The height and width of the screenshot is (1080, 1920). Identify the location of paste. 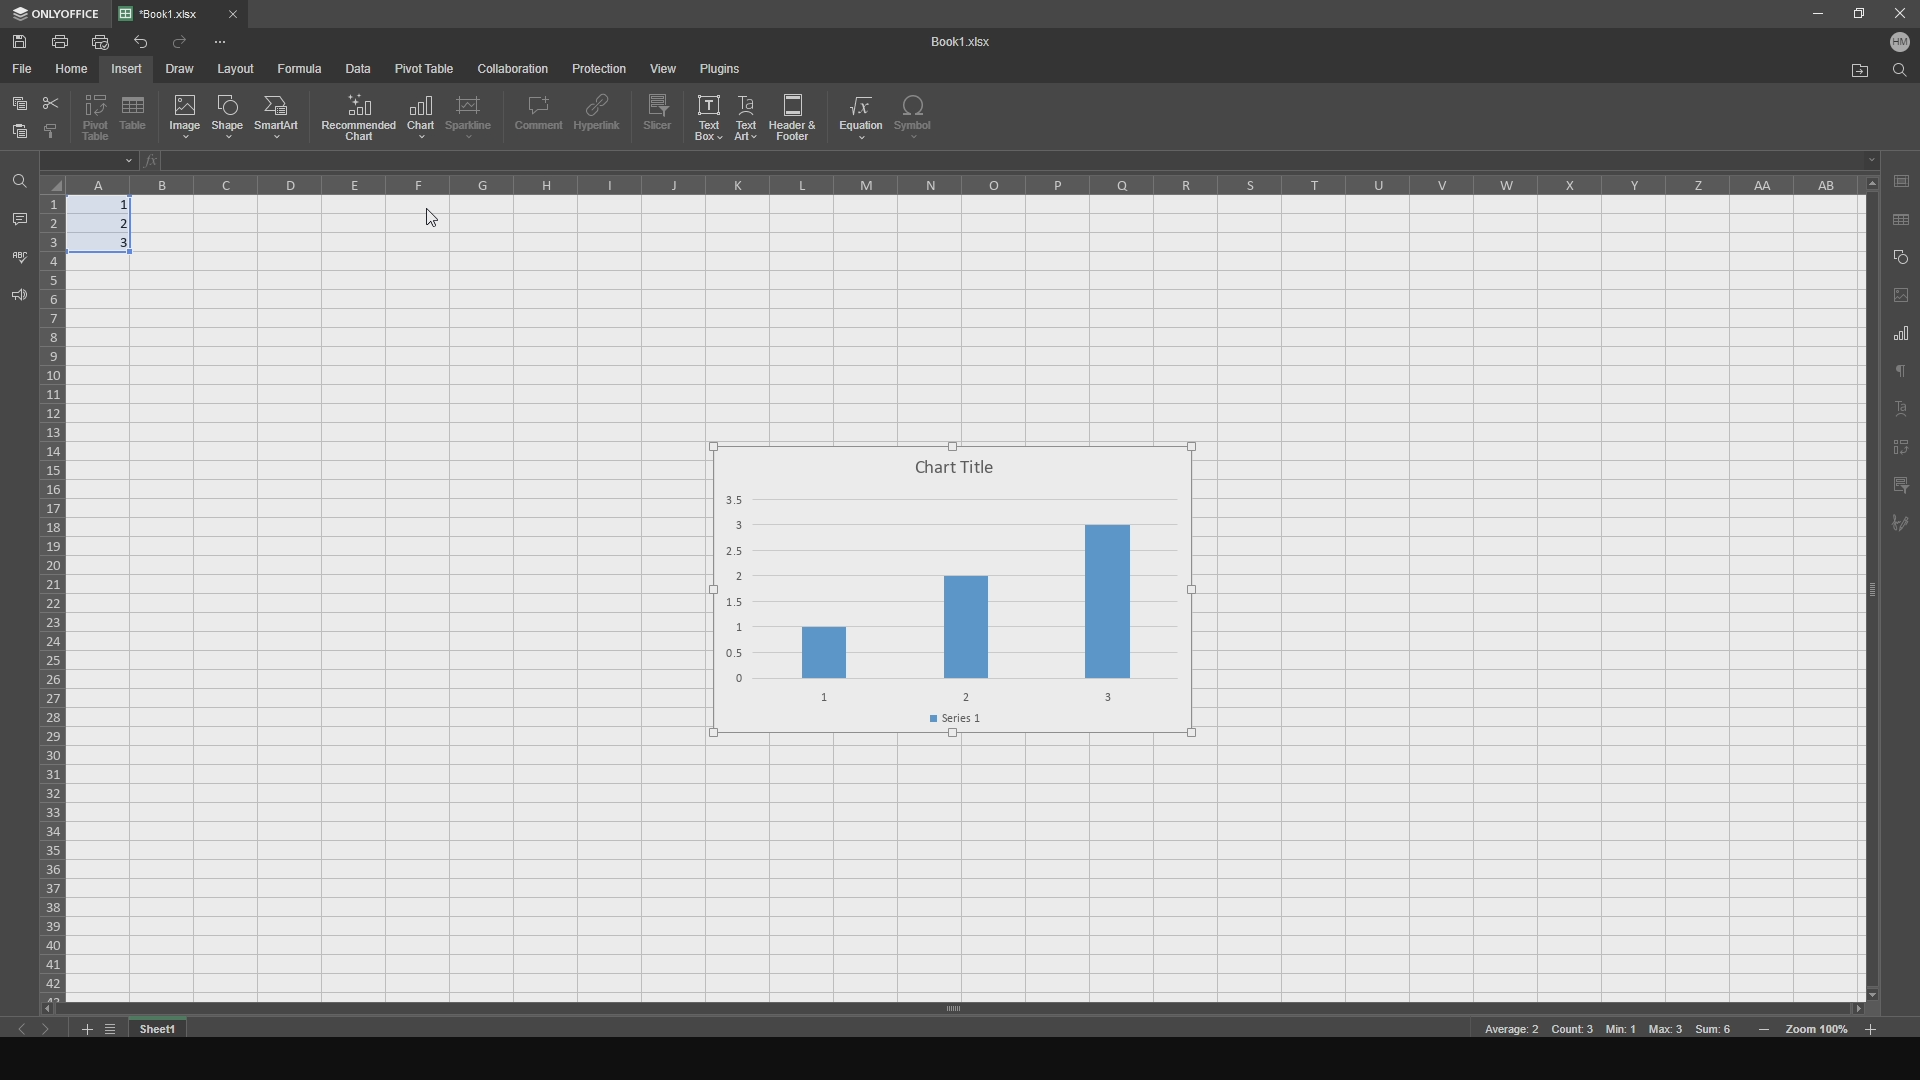
(16, 137).